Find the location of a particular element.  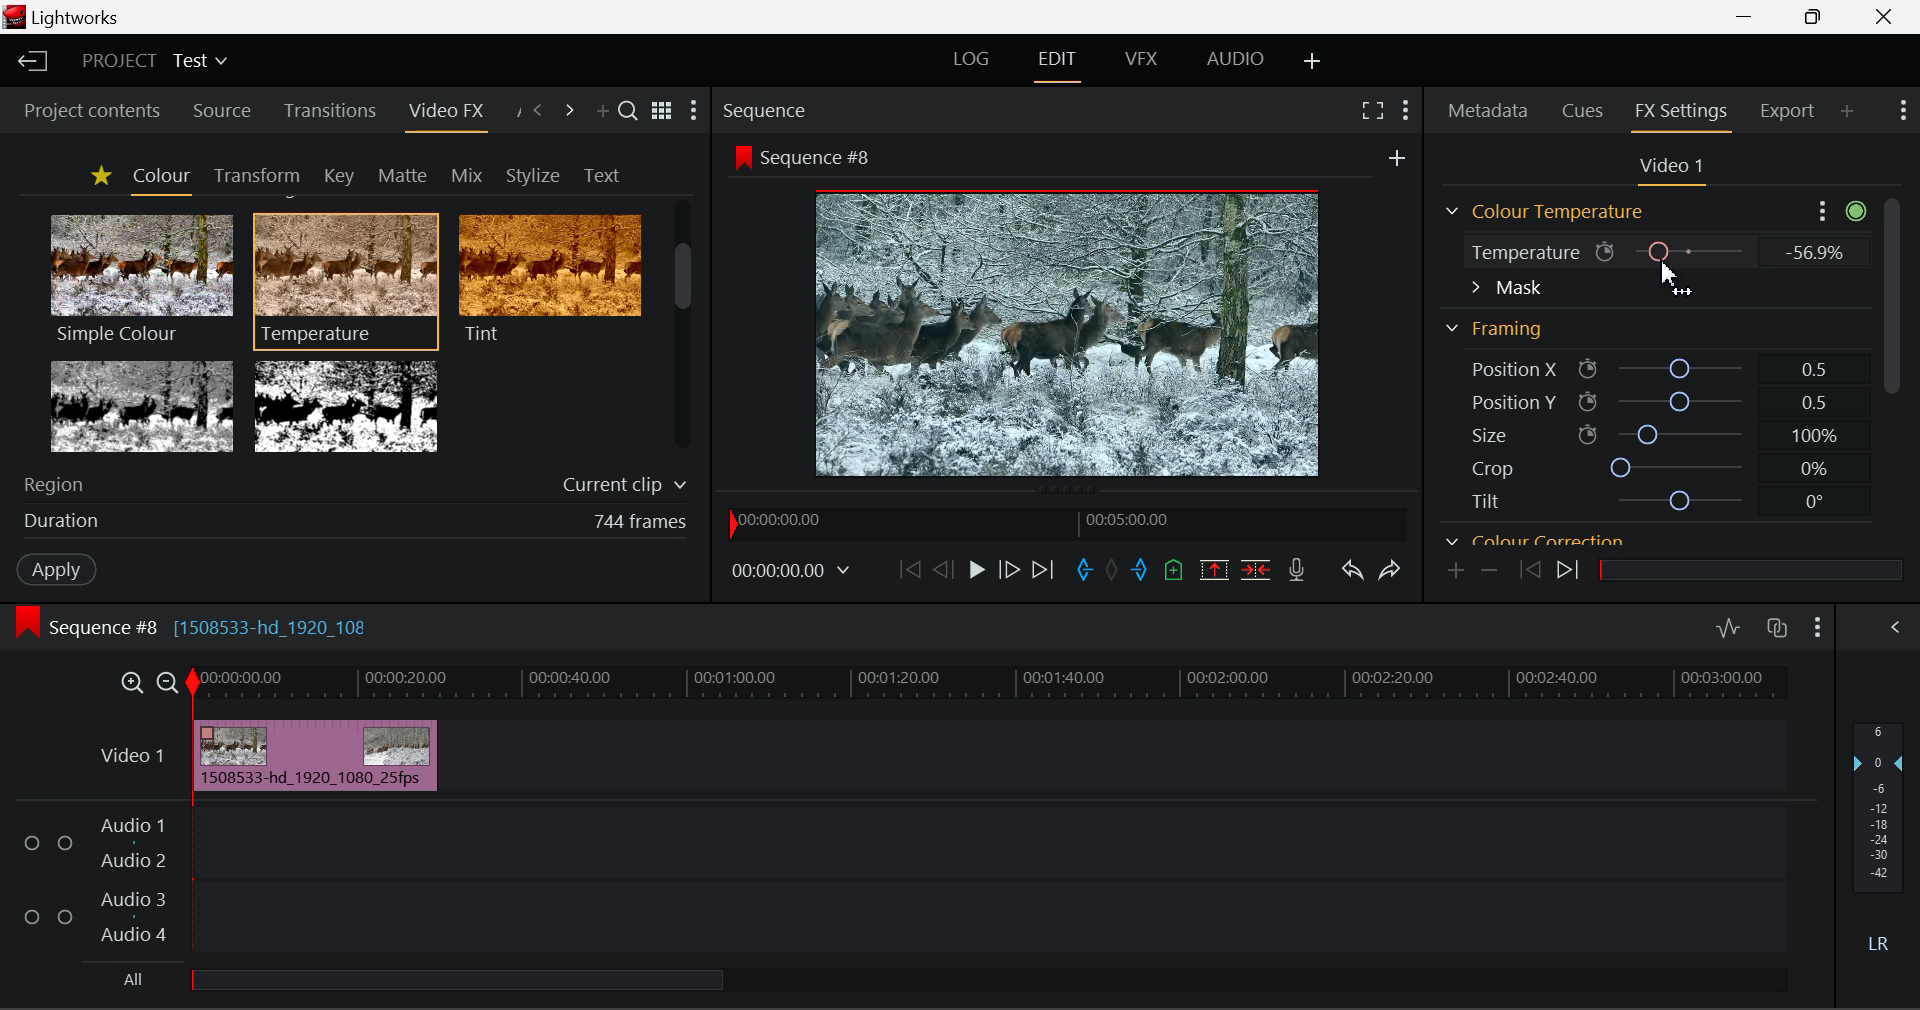

Sequence Preview Screen is located at coordinates (1072, 331).